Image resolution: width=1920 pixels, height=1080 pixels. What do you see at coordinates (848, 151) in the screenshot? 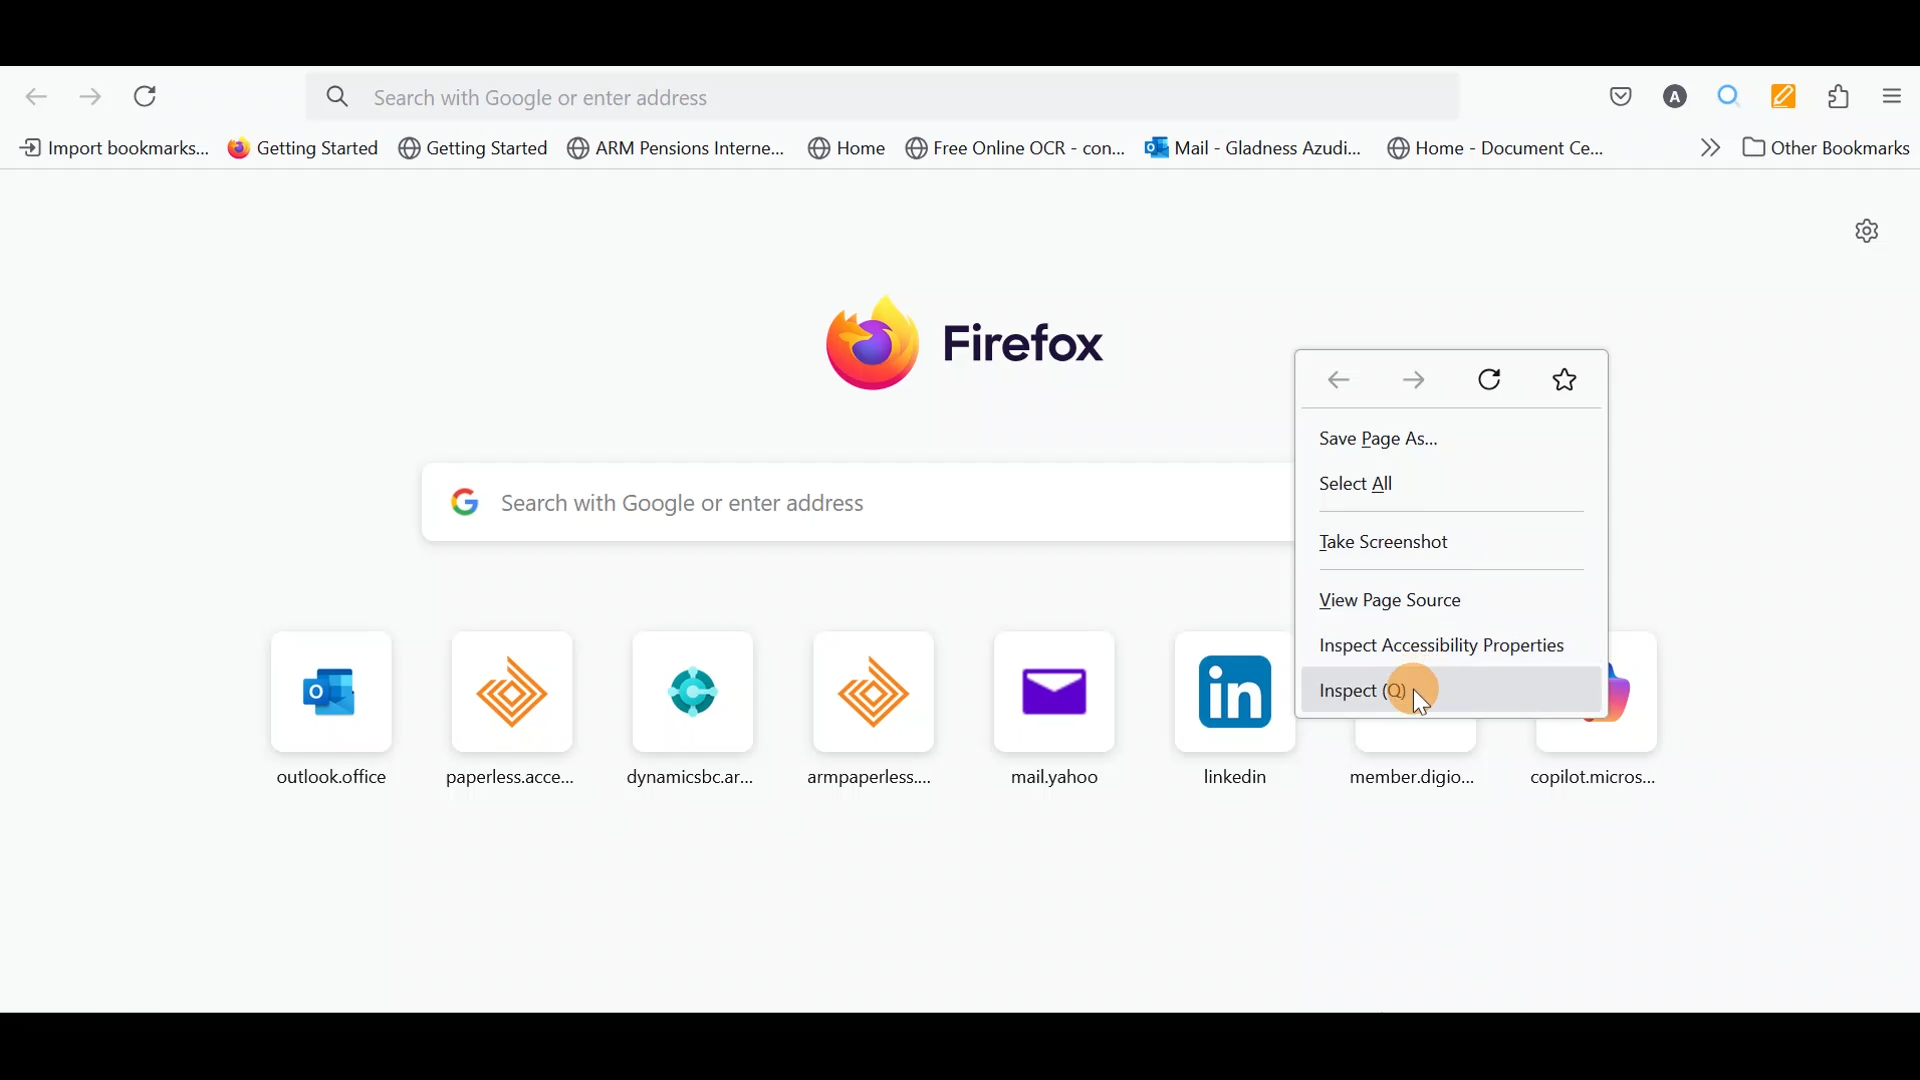
I see `Bookmark 5` at bounding box center [848, 151].